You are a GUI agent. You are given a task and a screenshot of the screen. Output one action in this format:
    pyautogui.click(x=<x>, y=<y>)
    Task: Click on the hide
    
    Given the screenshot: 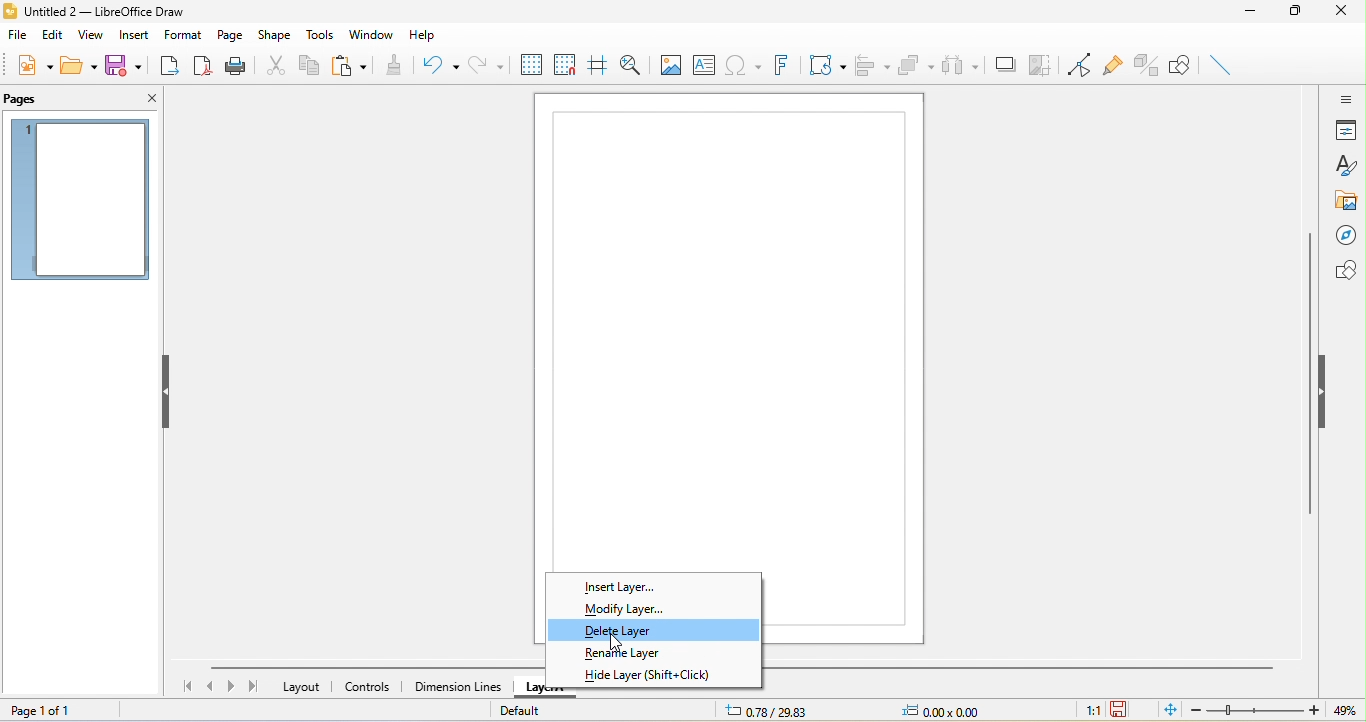 What is the action you would take?
    pyautogui.click(x=1324, y=390)
    